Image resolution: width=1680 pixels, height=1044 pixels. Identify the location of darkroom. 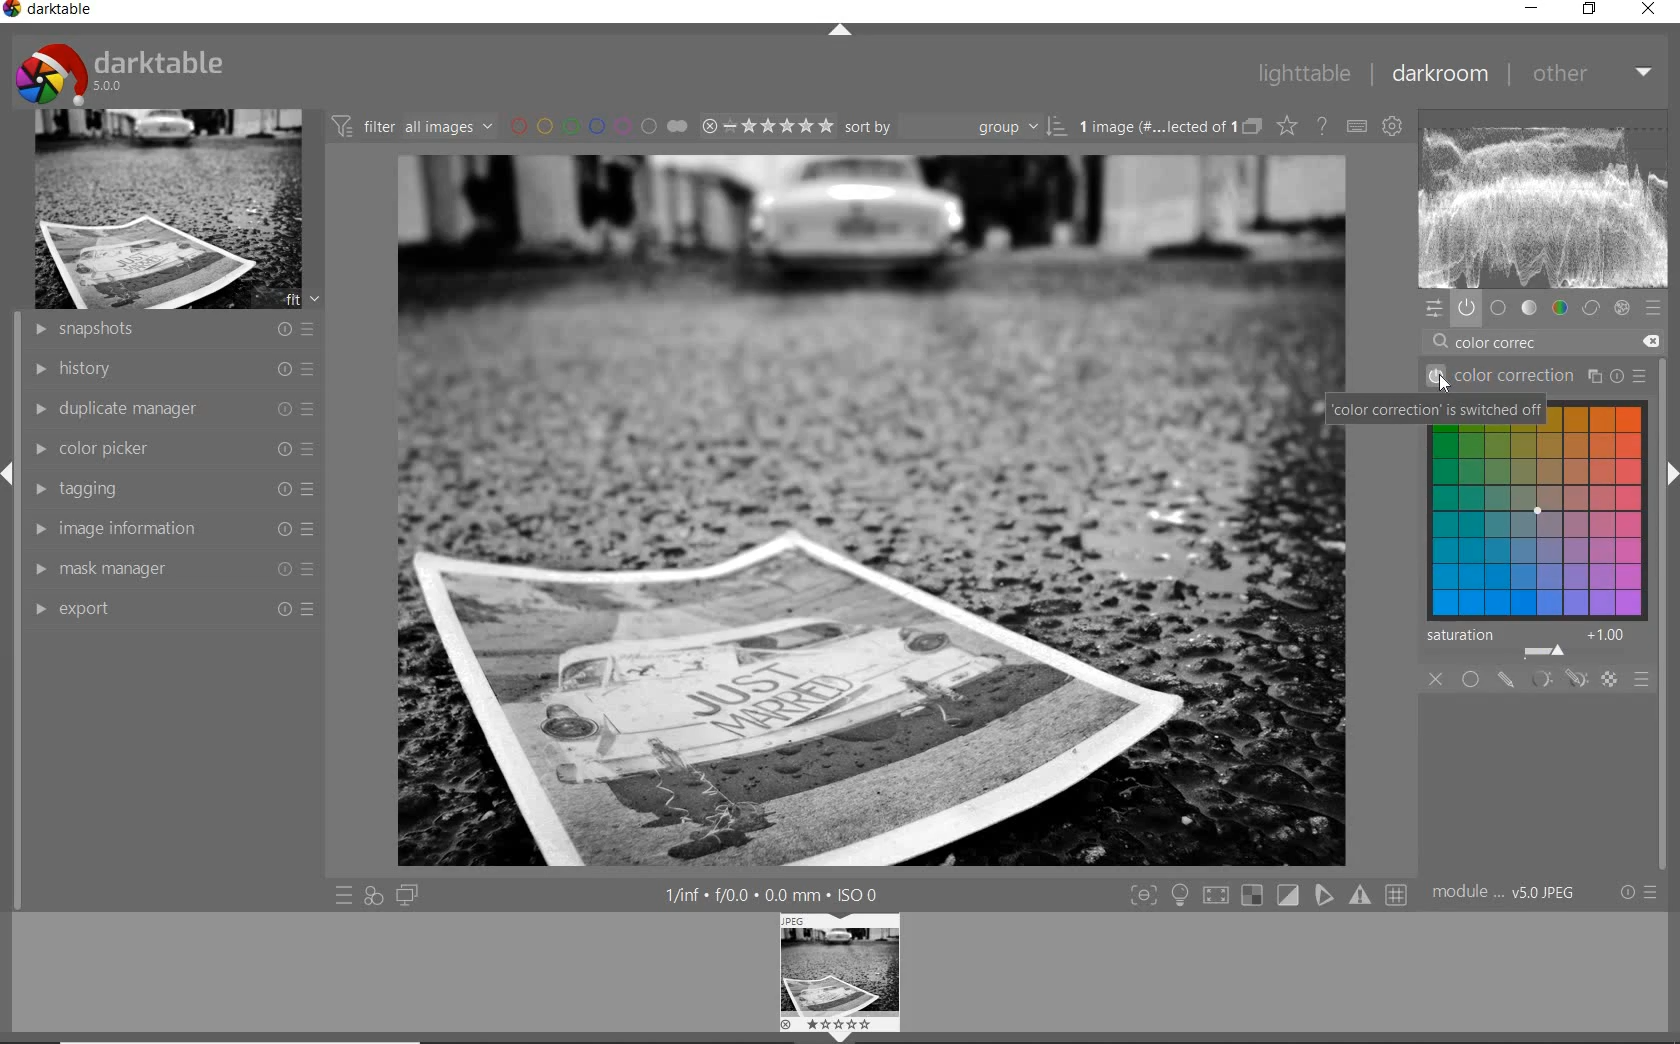
(1438, 71).